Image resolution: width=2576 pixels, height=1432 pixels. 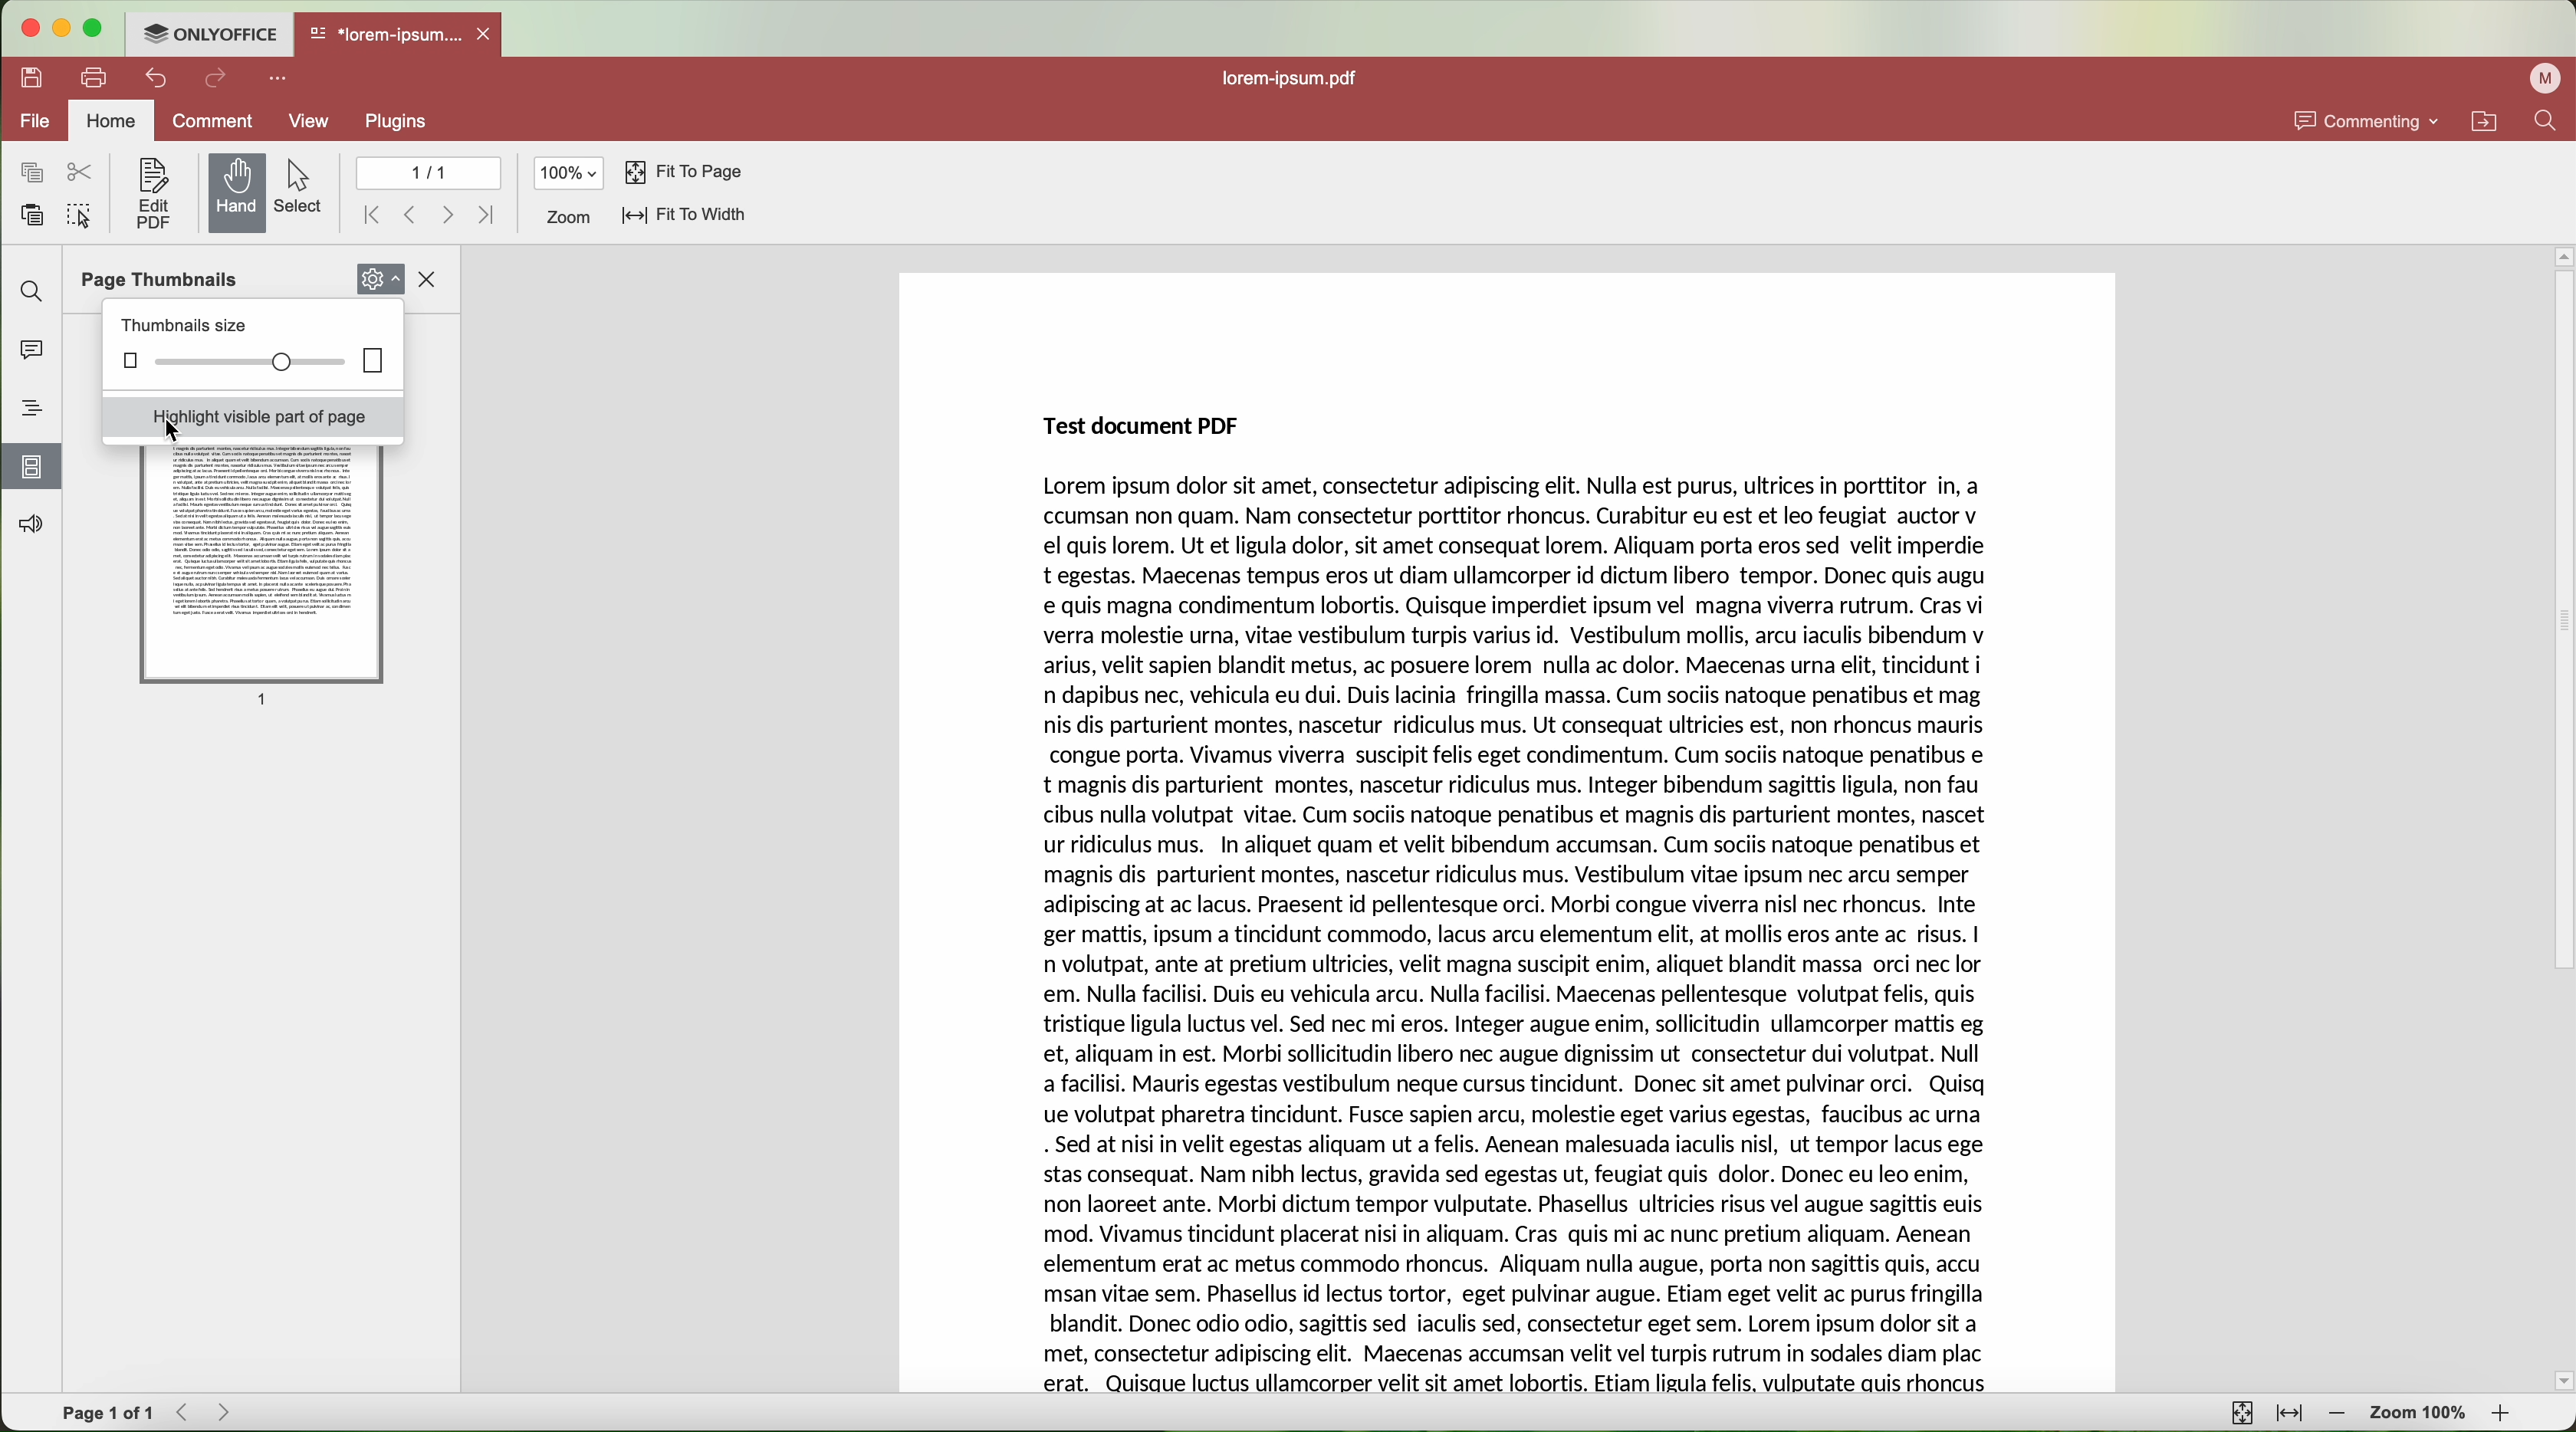 I want to click on fit to width, so click(x=2292, y=1415).